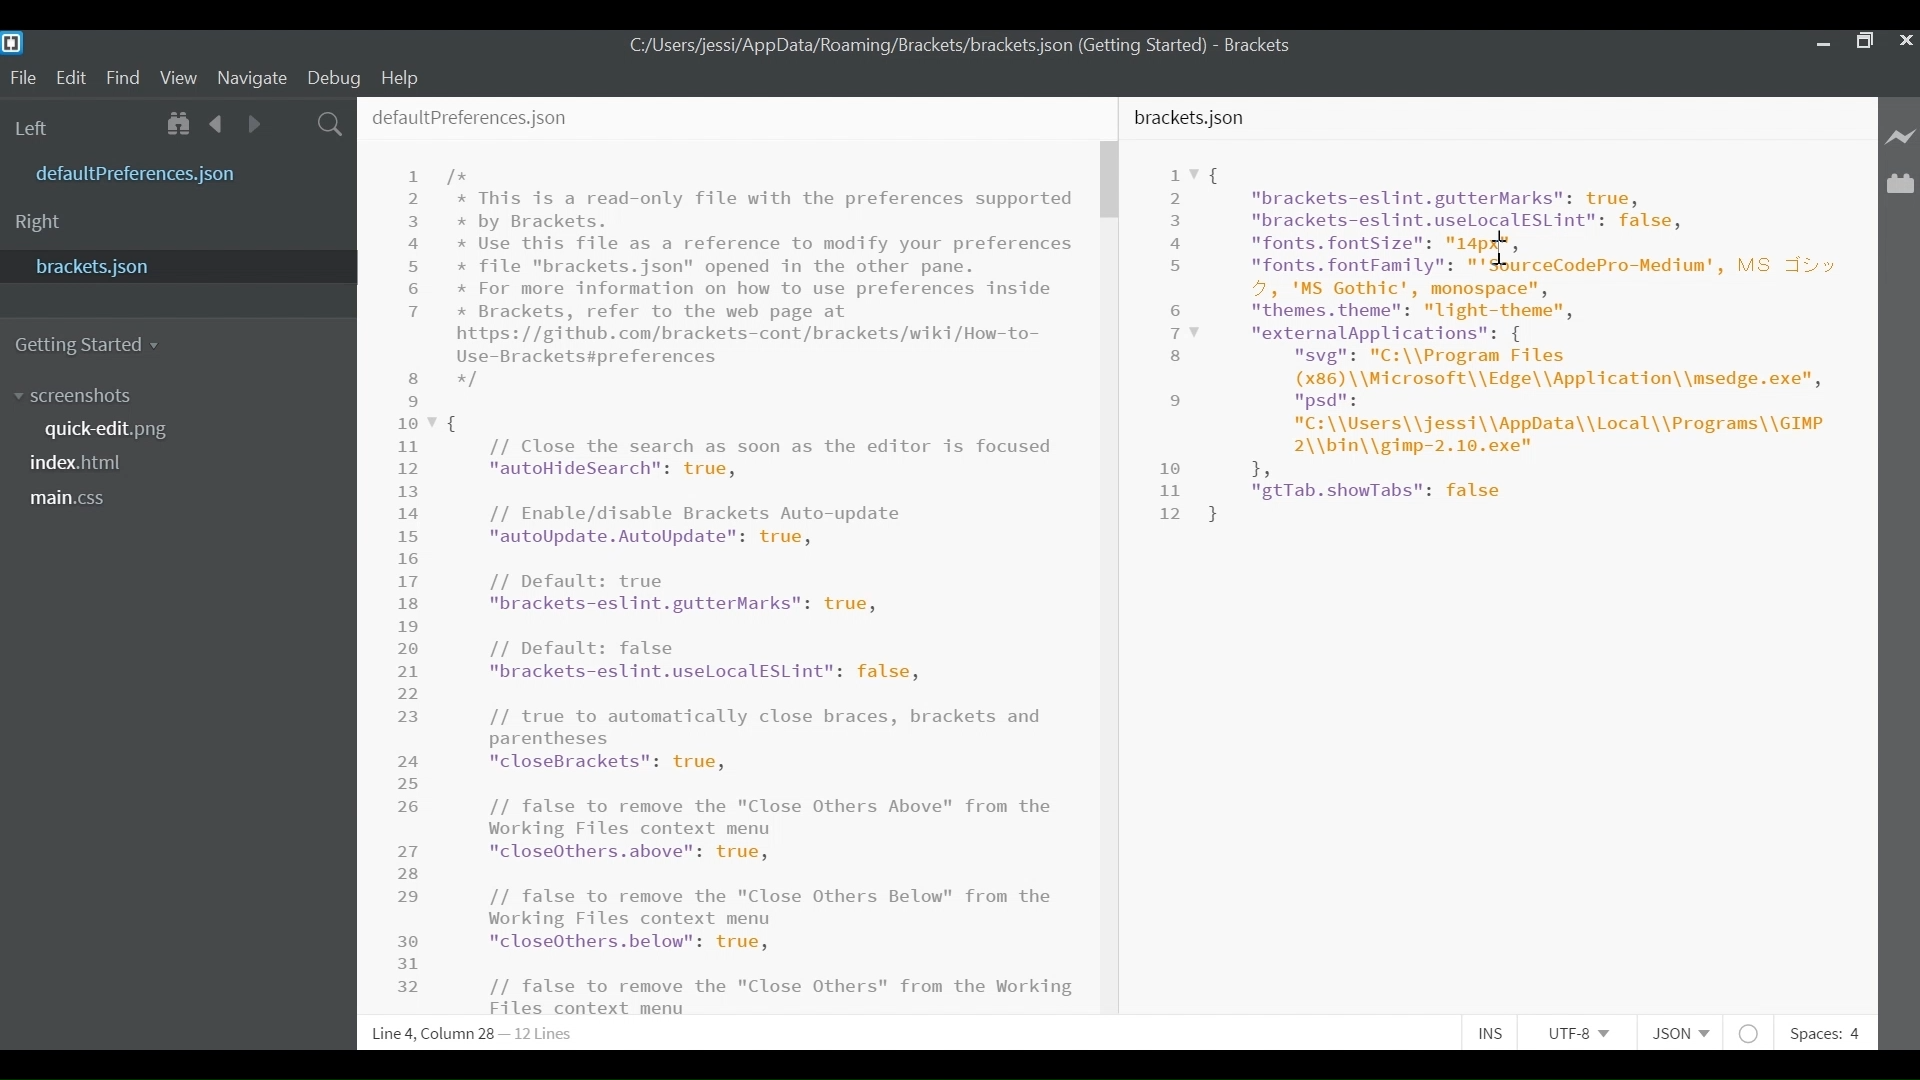 This screenshot has height=1080, width=1920. What do you see at coordinates (75, 77) in the screenshot?
I see `Edit` at bounding box center [75, 77].